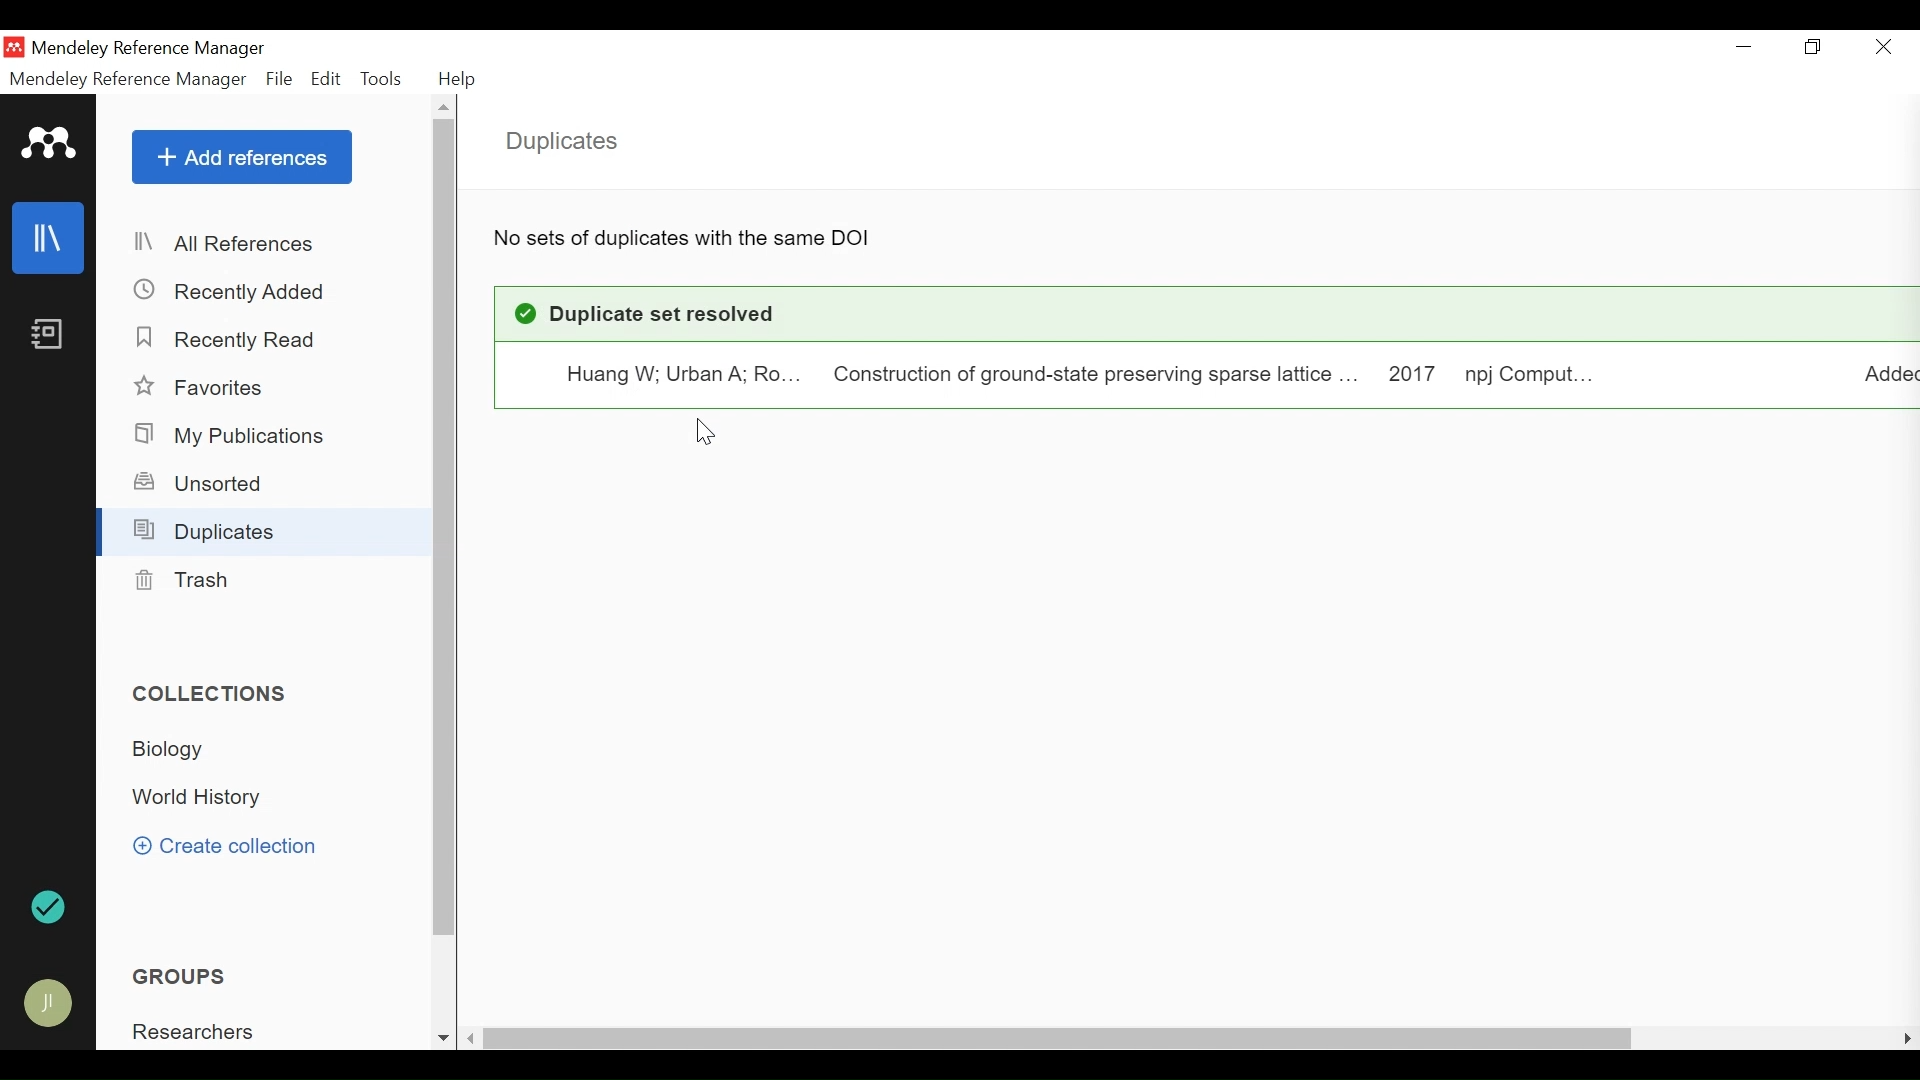  Describe the element at coordinates (223, 848) in the screenshot. I see `Create Collection` at that location.